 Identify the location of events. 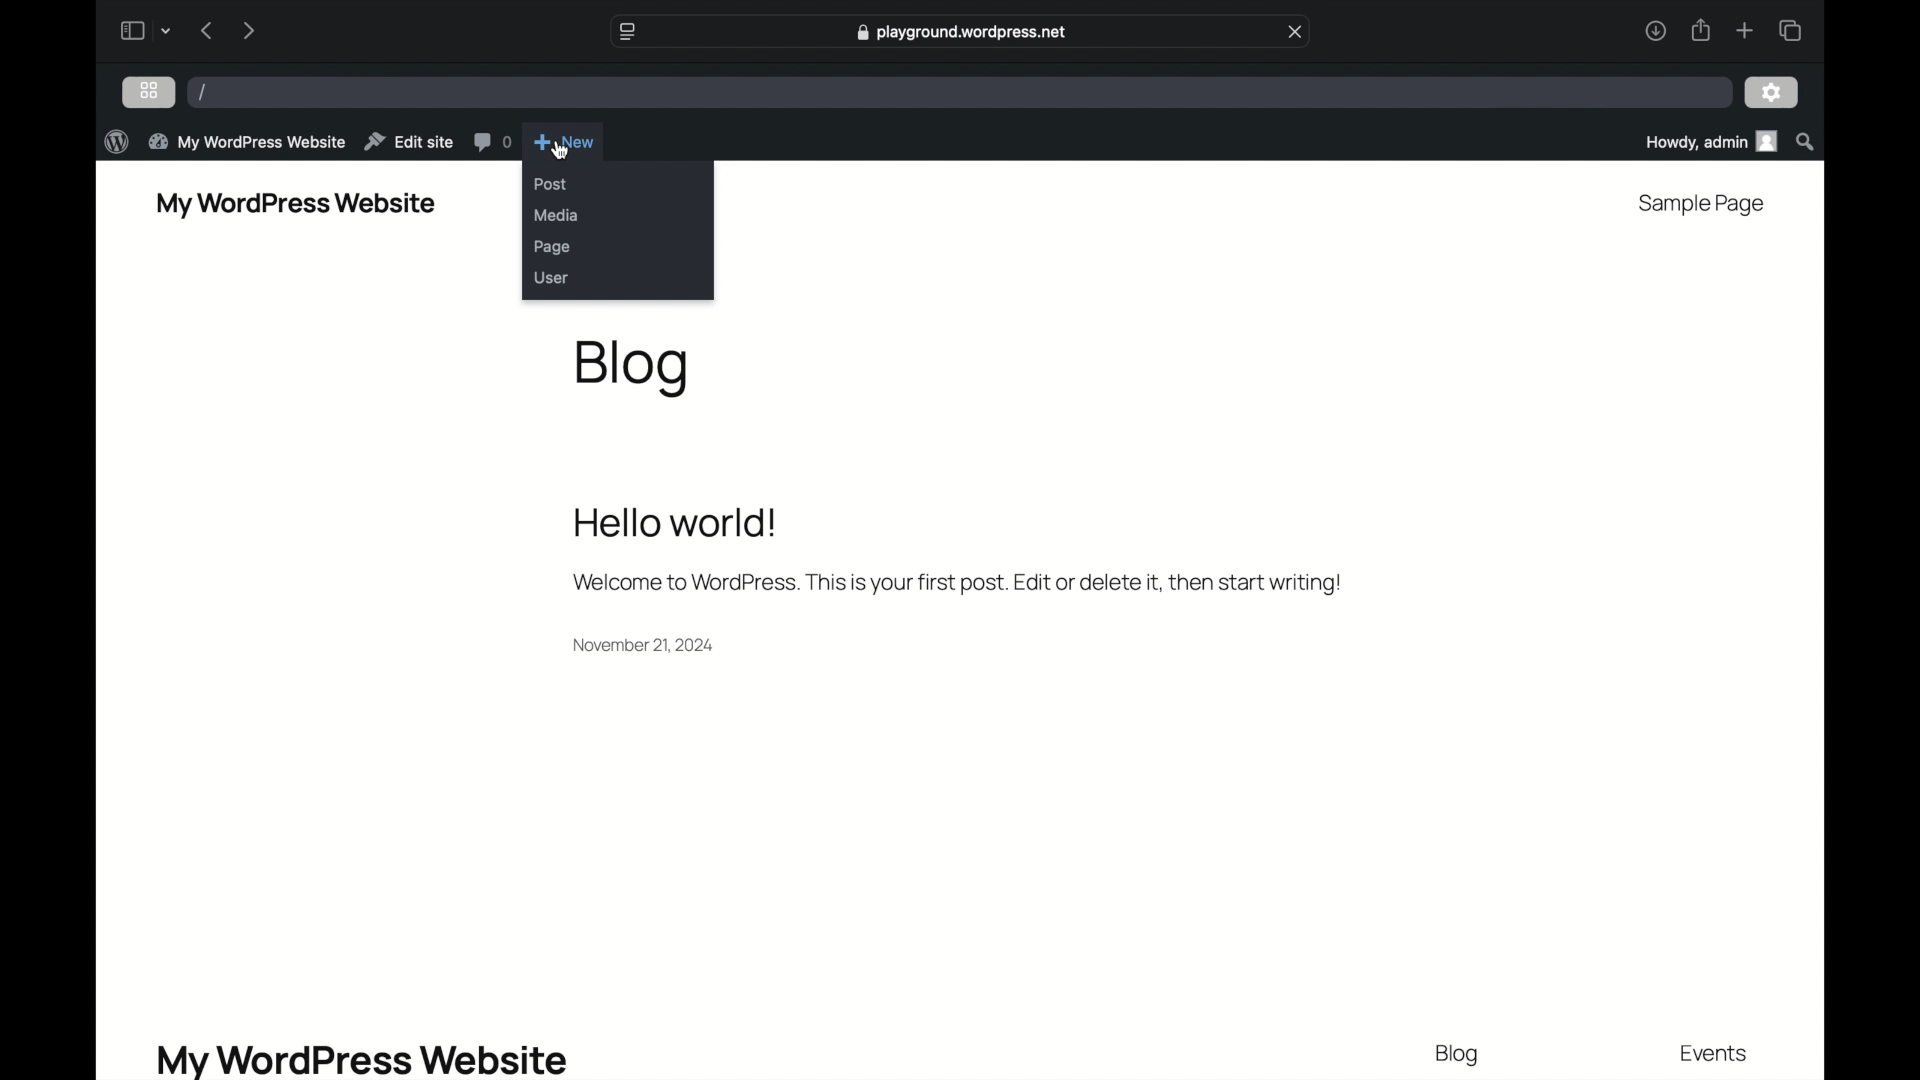
(1714, 1055).